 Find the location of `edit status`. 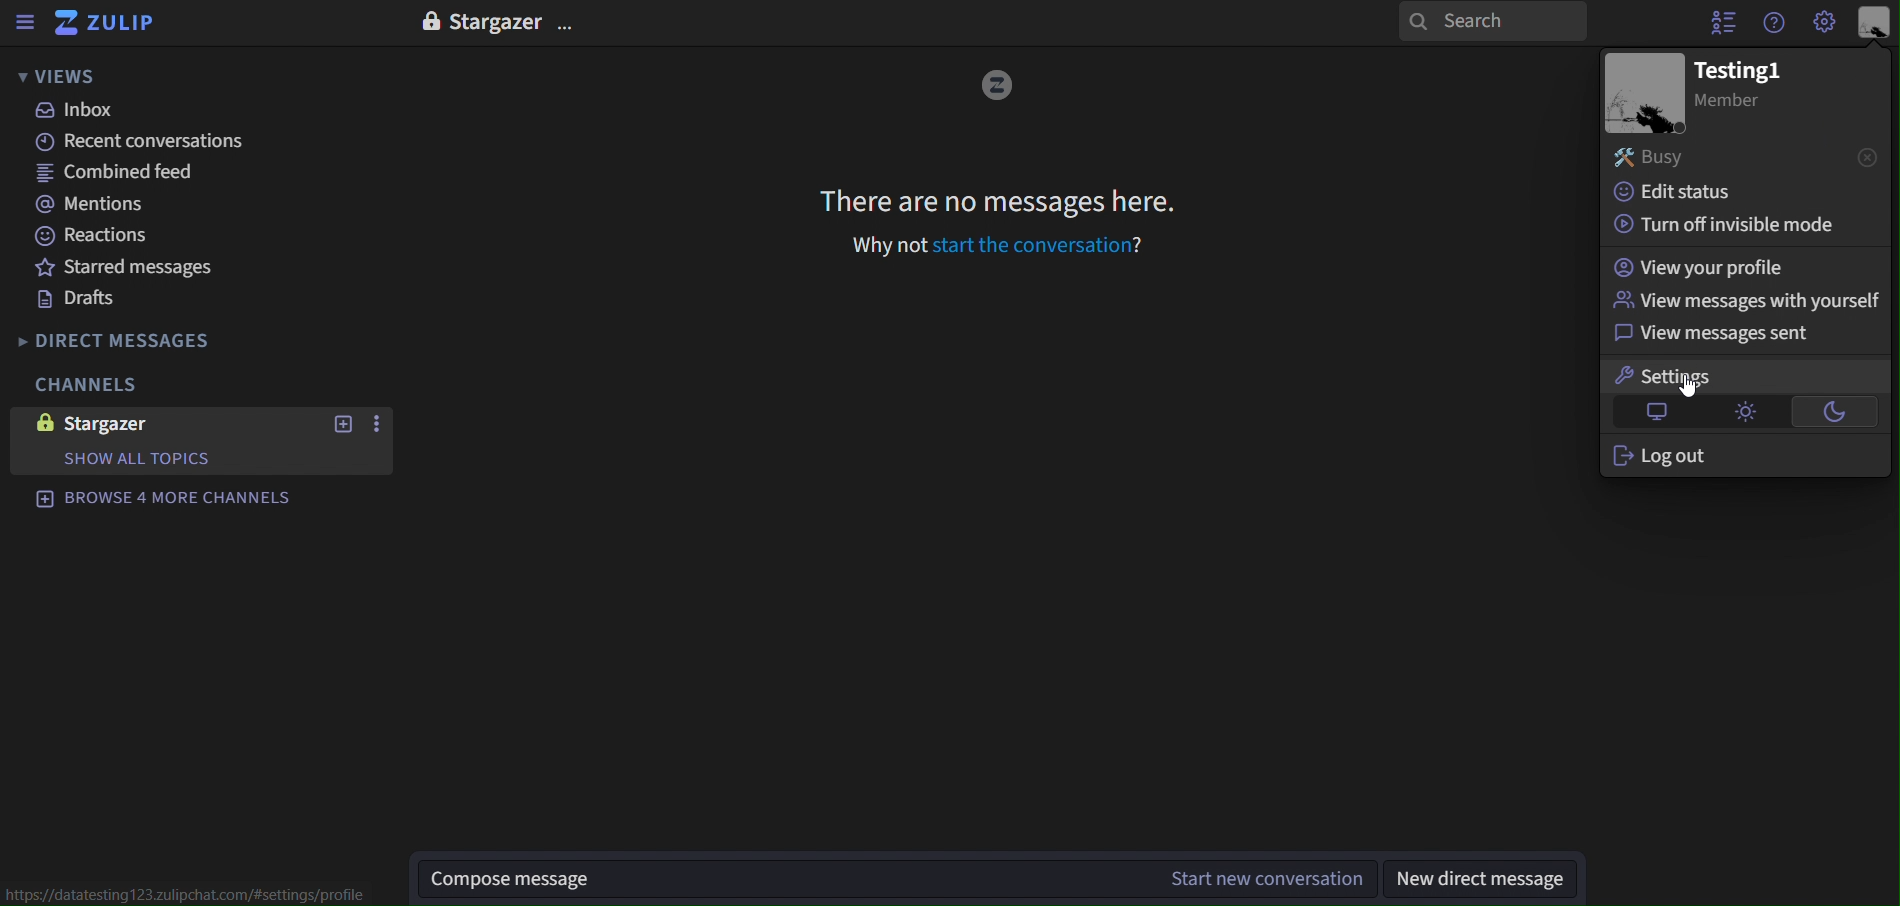

edit status is located at coordinates (1719, 192).